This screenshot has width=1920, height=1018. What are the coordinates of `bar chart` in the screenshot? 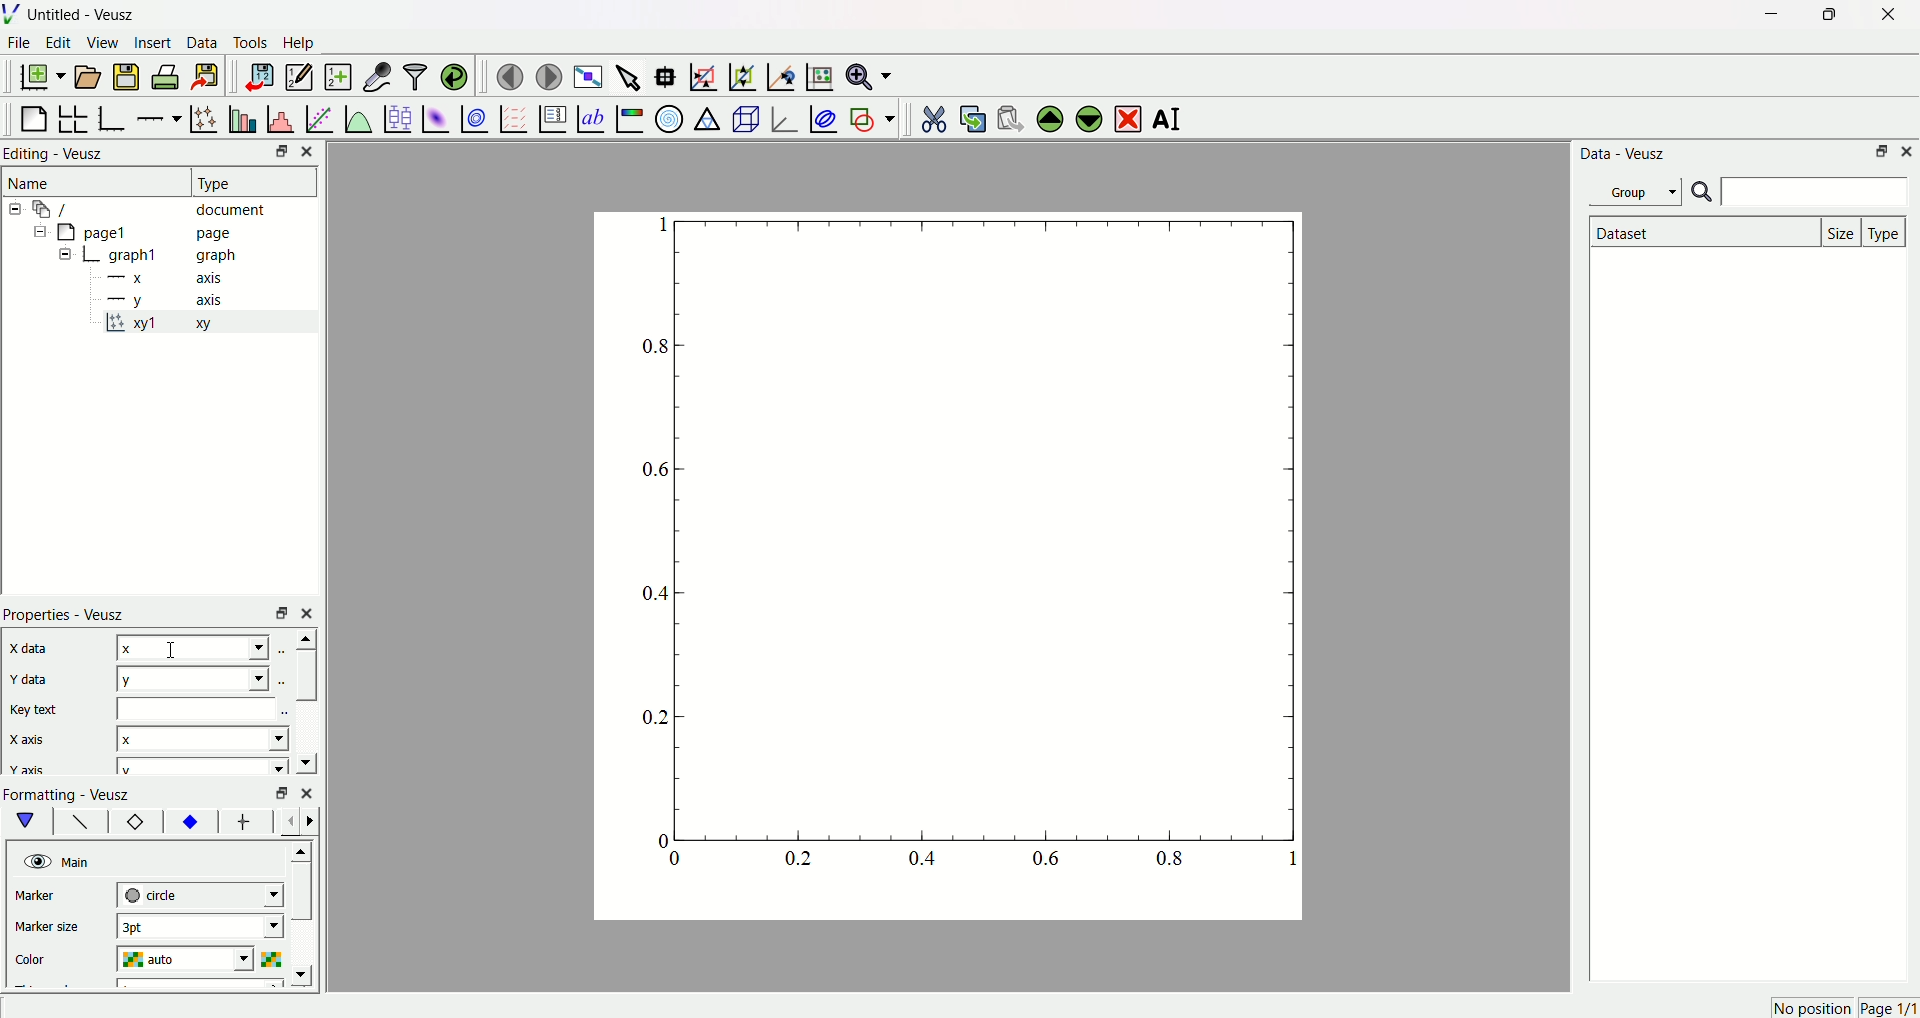 It's located at (240, 116).